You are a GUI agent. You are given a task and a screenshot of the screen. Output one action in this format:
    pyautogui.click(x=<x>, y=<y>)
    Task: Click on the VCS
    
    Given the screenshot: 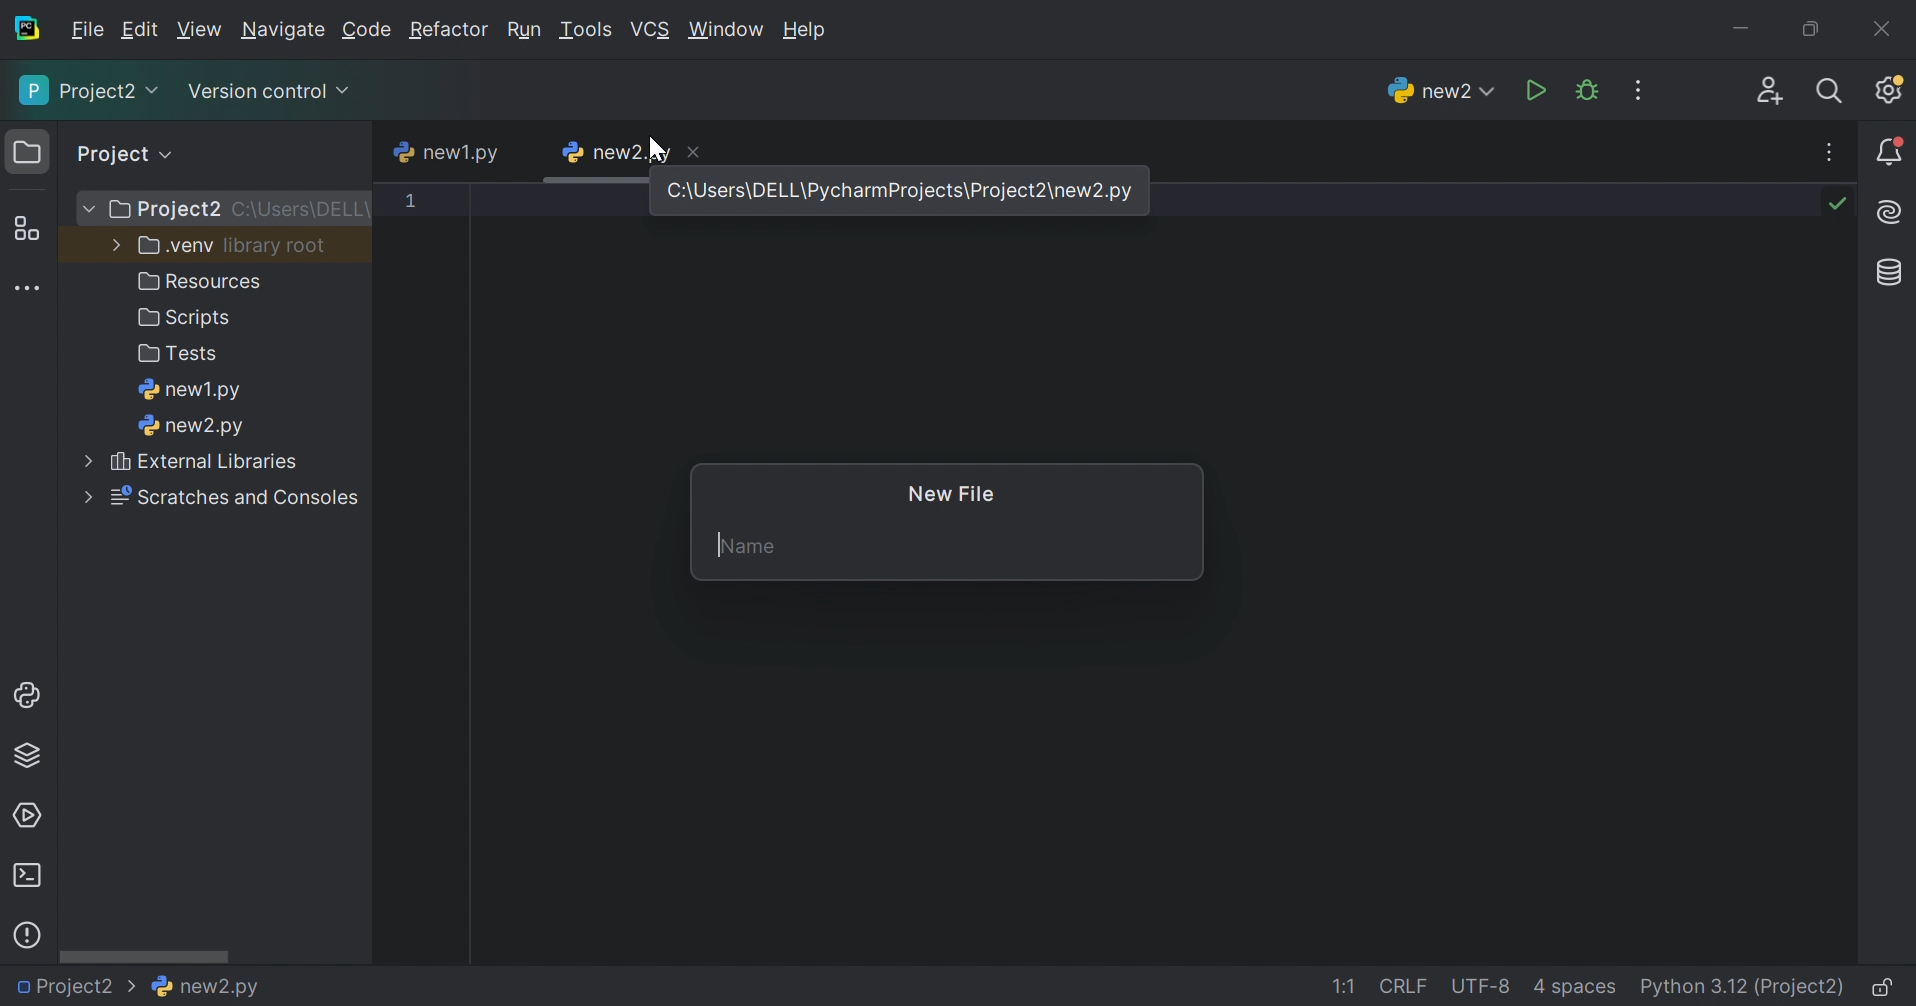 What is the action you would take?
    pyautogui.click(x=650, y=29)
    